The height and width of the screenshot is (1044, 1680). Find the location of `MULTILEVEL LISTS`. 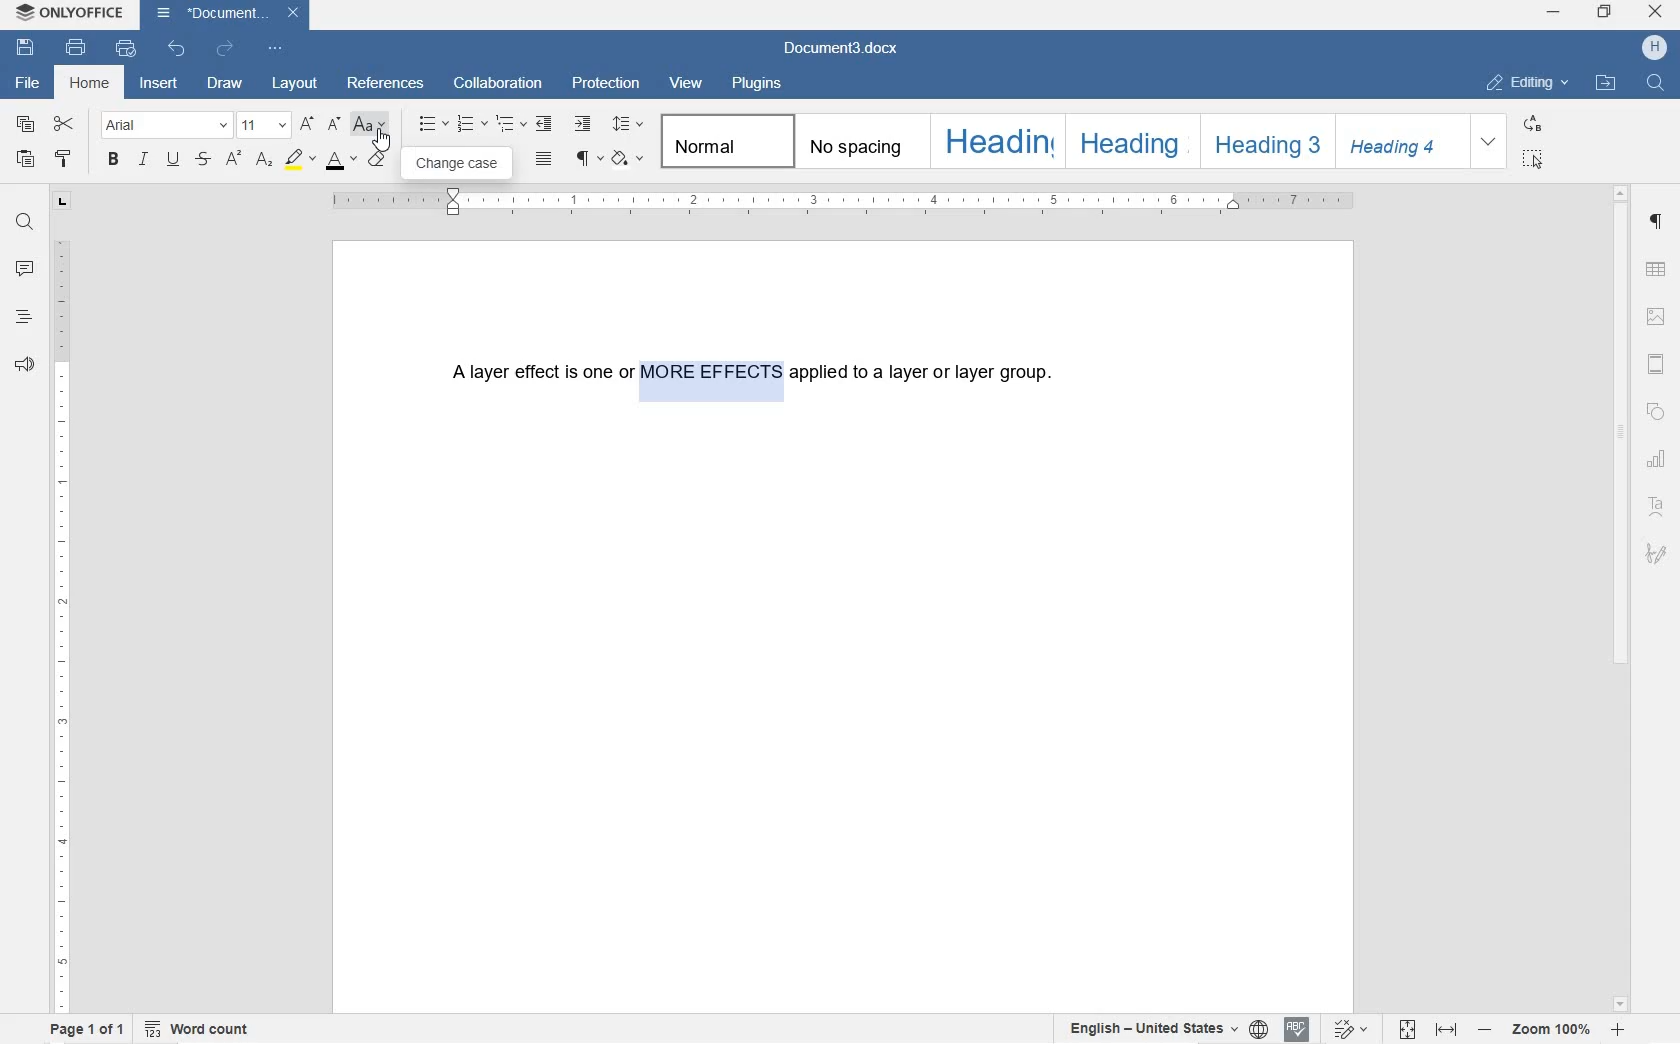

MULTILEVEL LISTS is located at coordinates (513, 126).